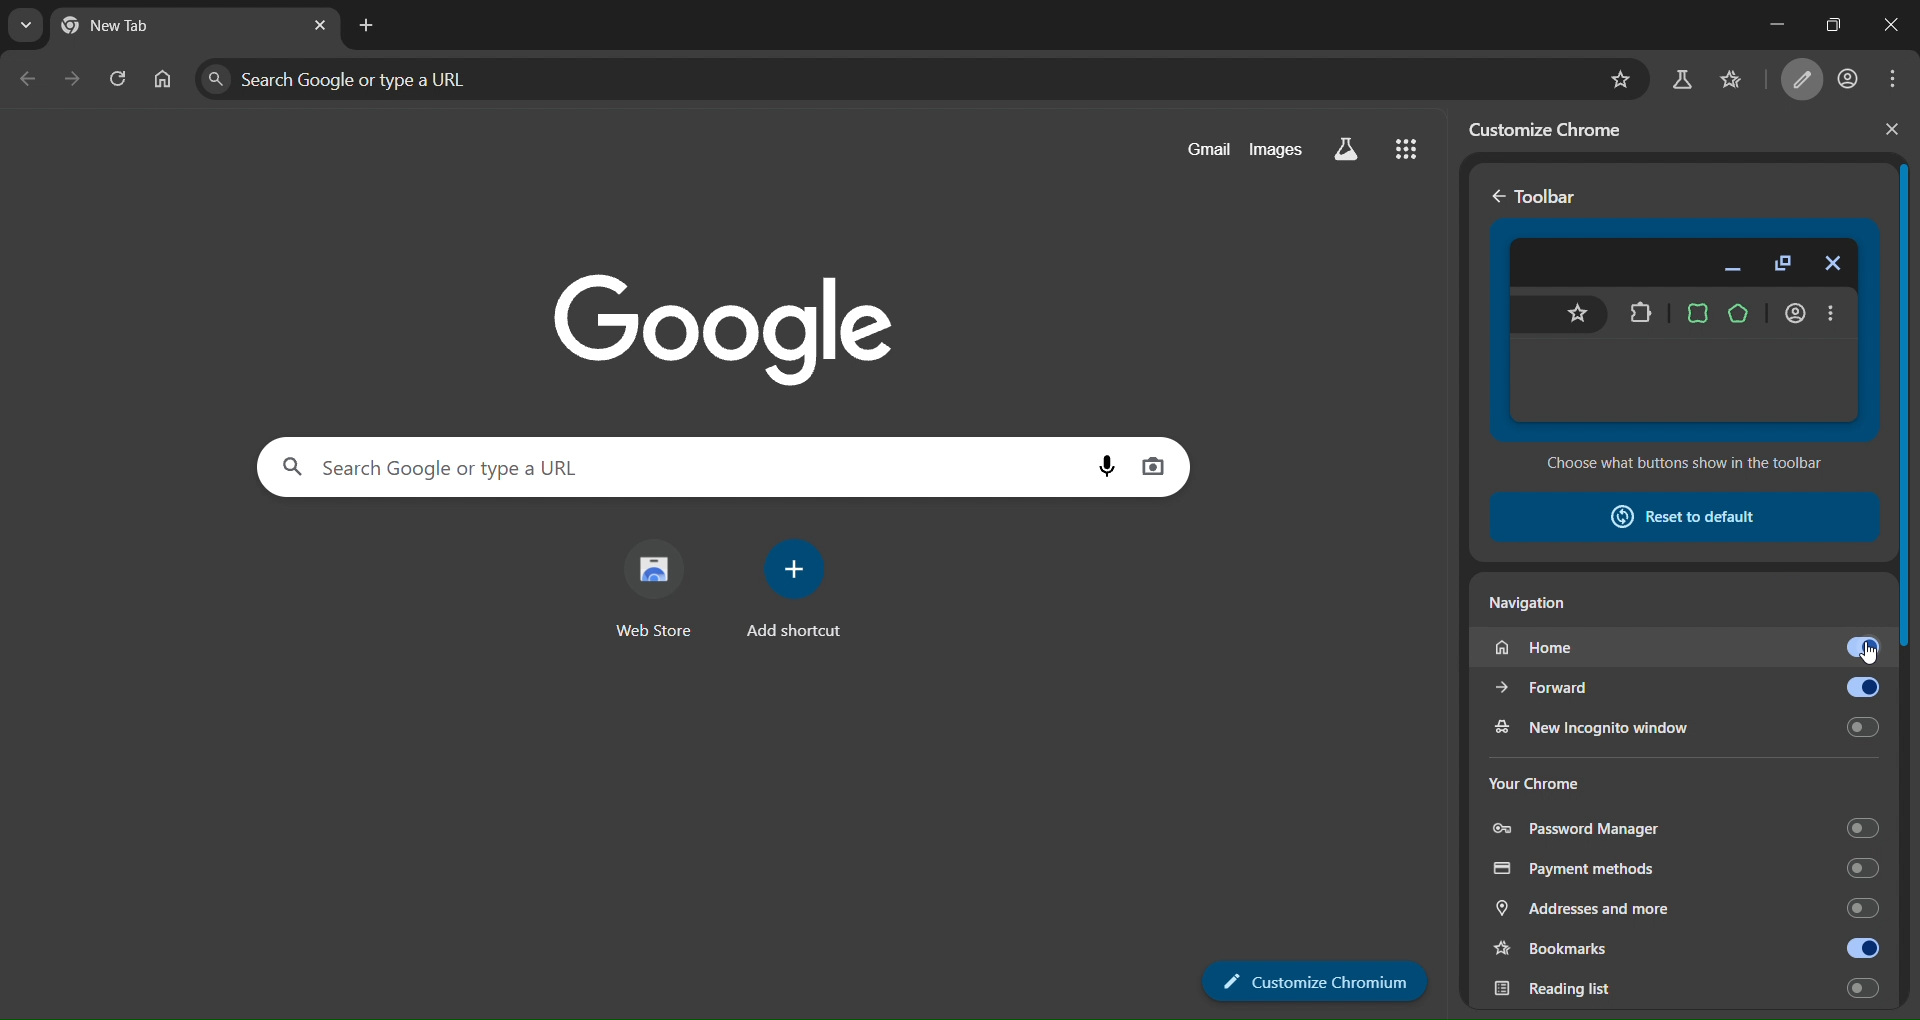  What do you see at coordinates (1694, 992) in the screenshot?
I see `Reading list` at bounding box center [1694, 992].